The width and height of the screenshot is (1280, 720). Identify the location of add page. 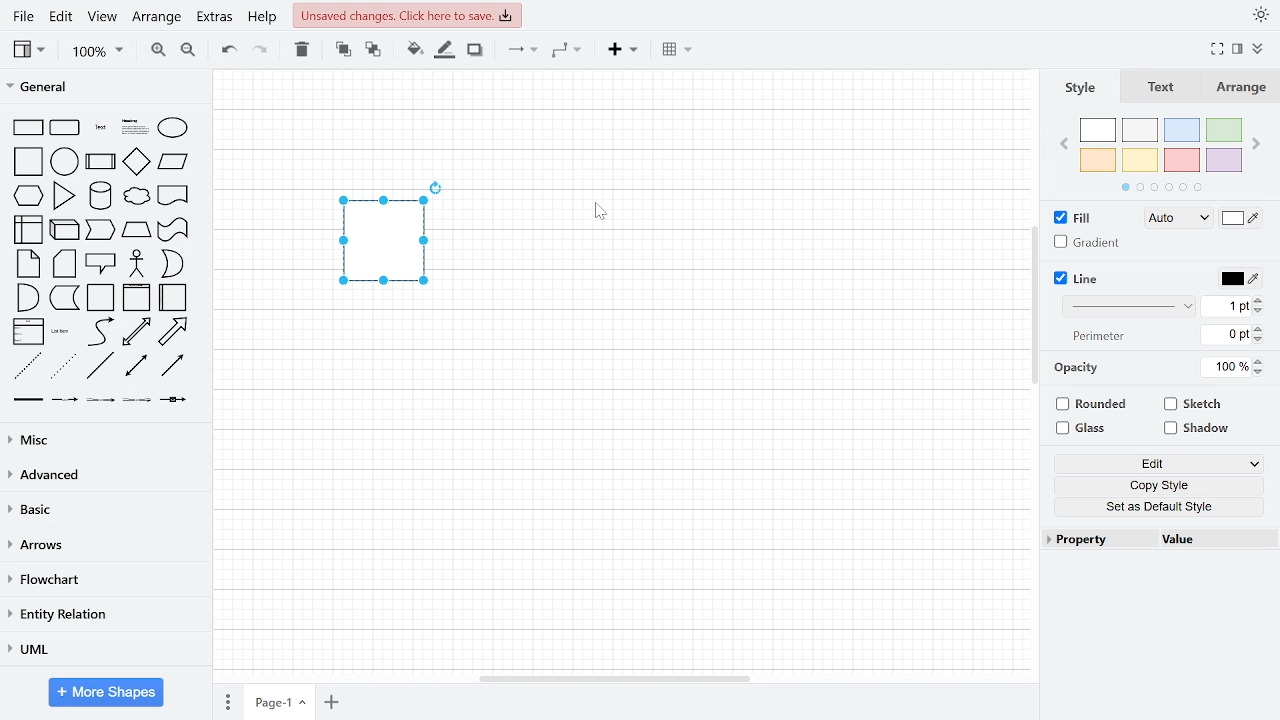
(330, 702).